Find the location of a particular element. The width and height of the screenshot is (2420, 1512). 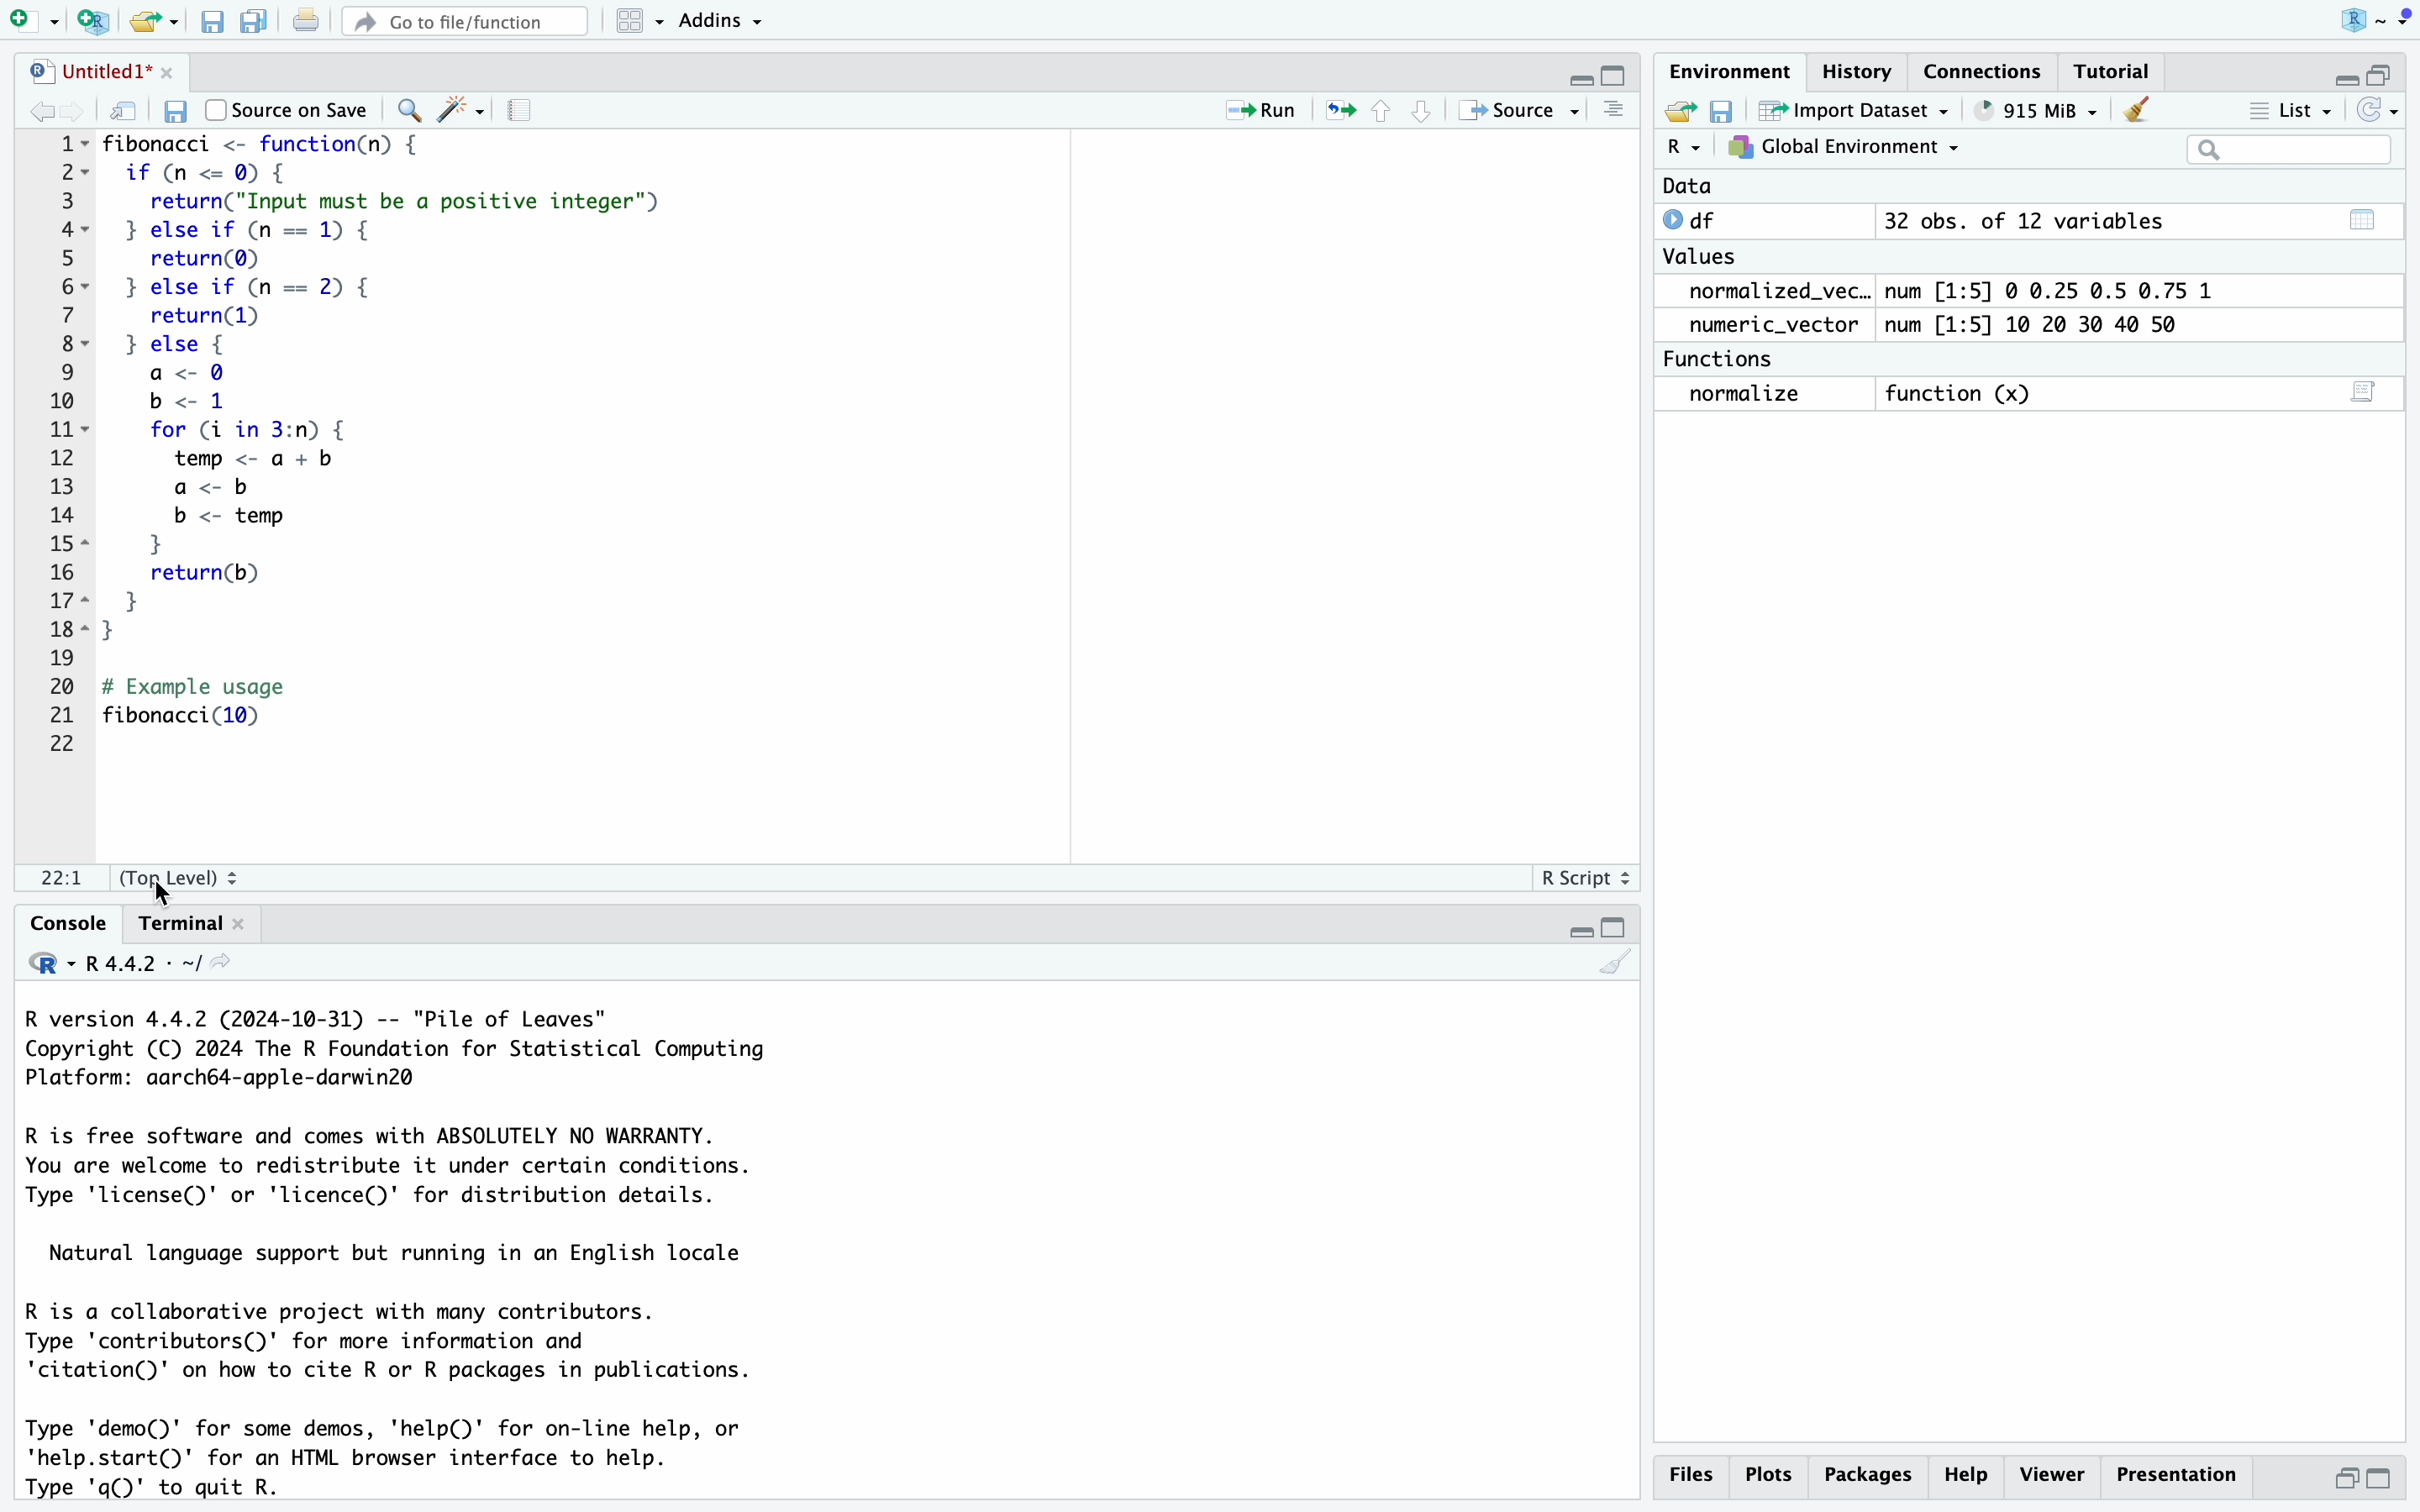

create a project is located at coordinates (96, 21).